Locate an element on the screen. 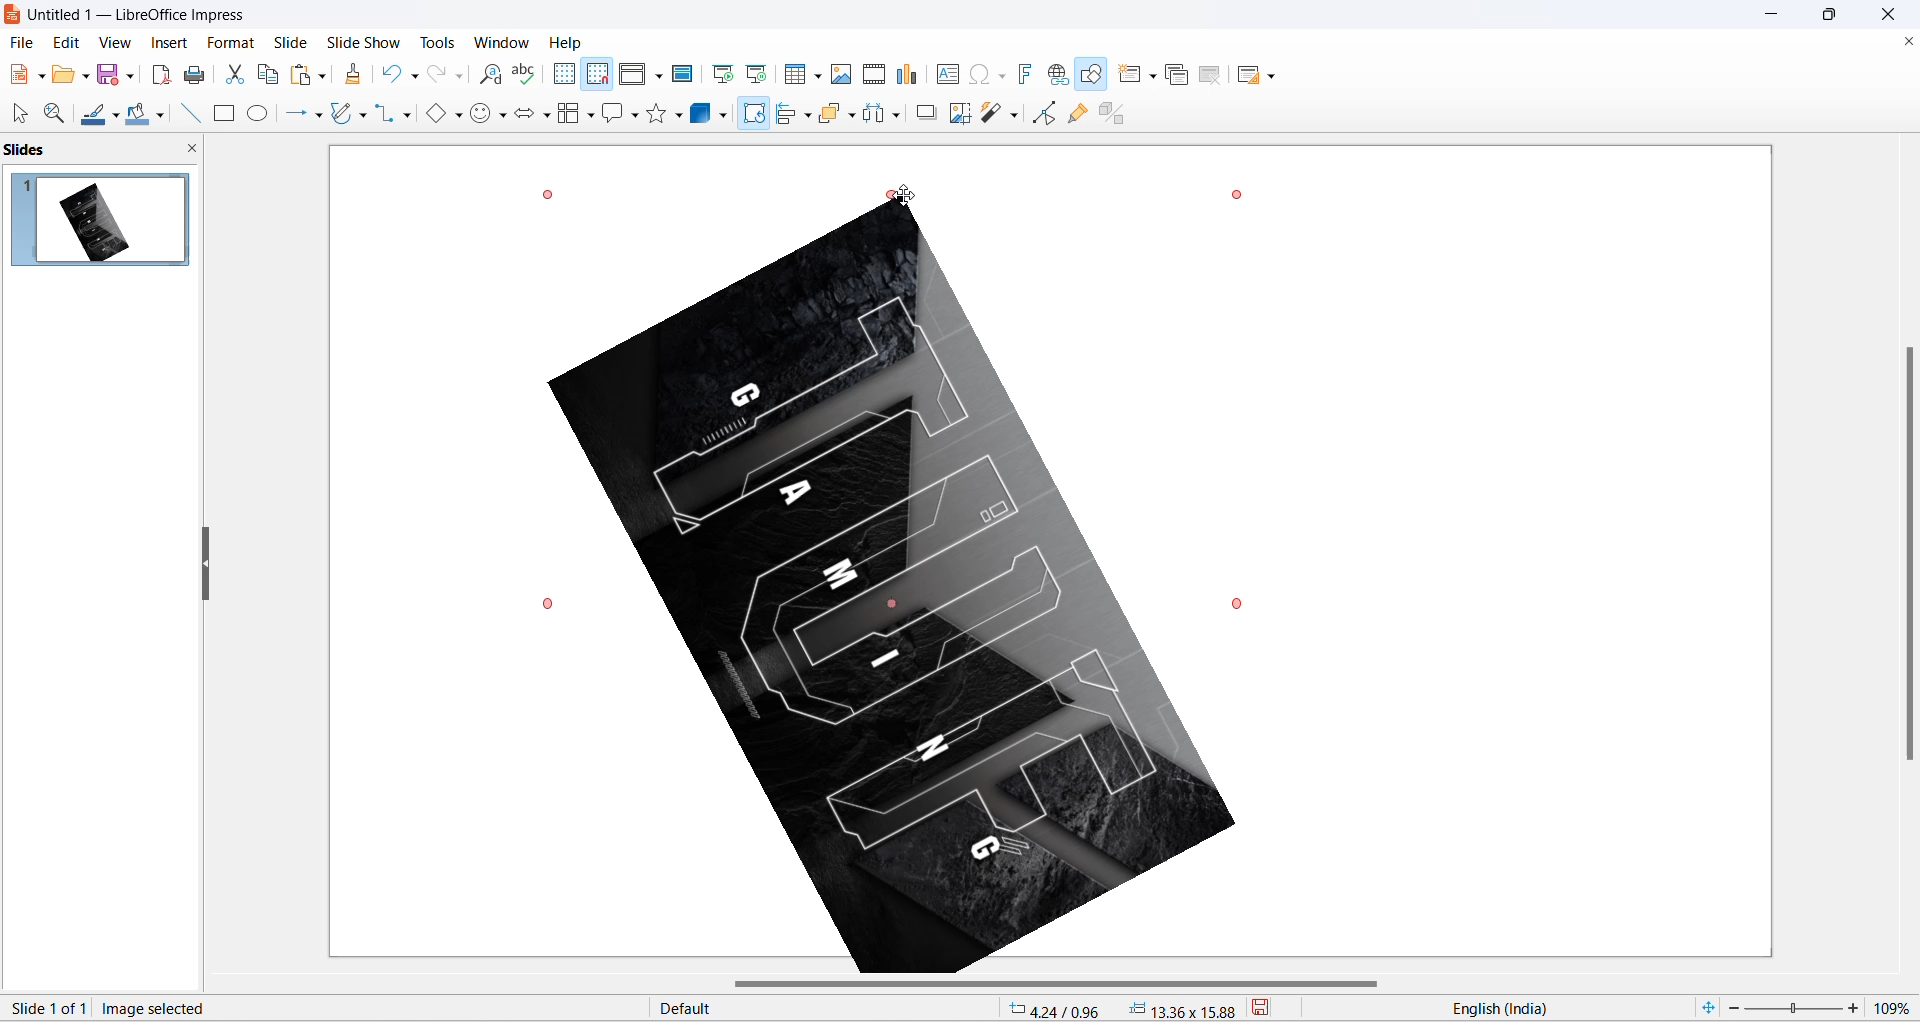 The height and width of the screenshot is (1022, 1920). line and arrows options is located at coordinates (317, 116).